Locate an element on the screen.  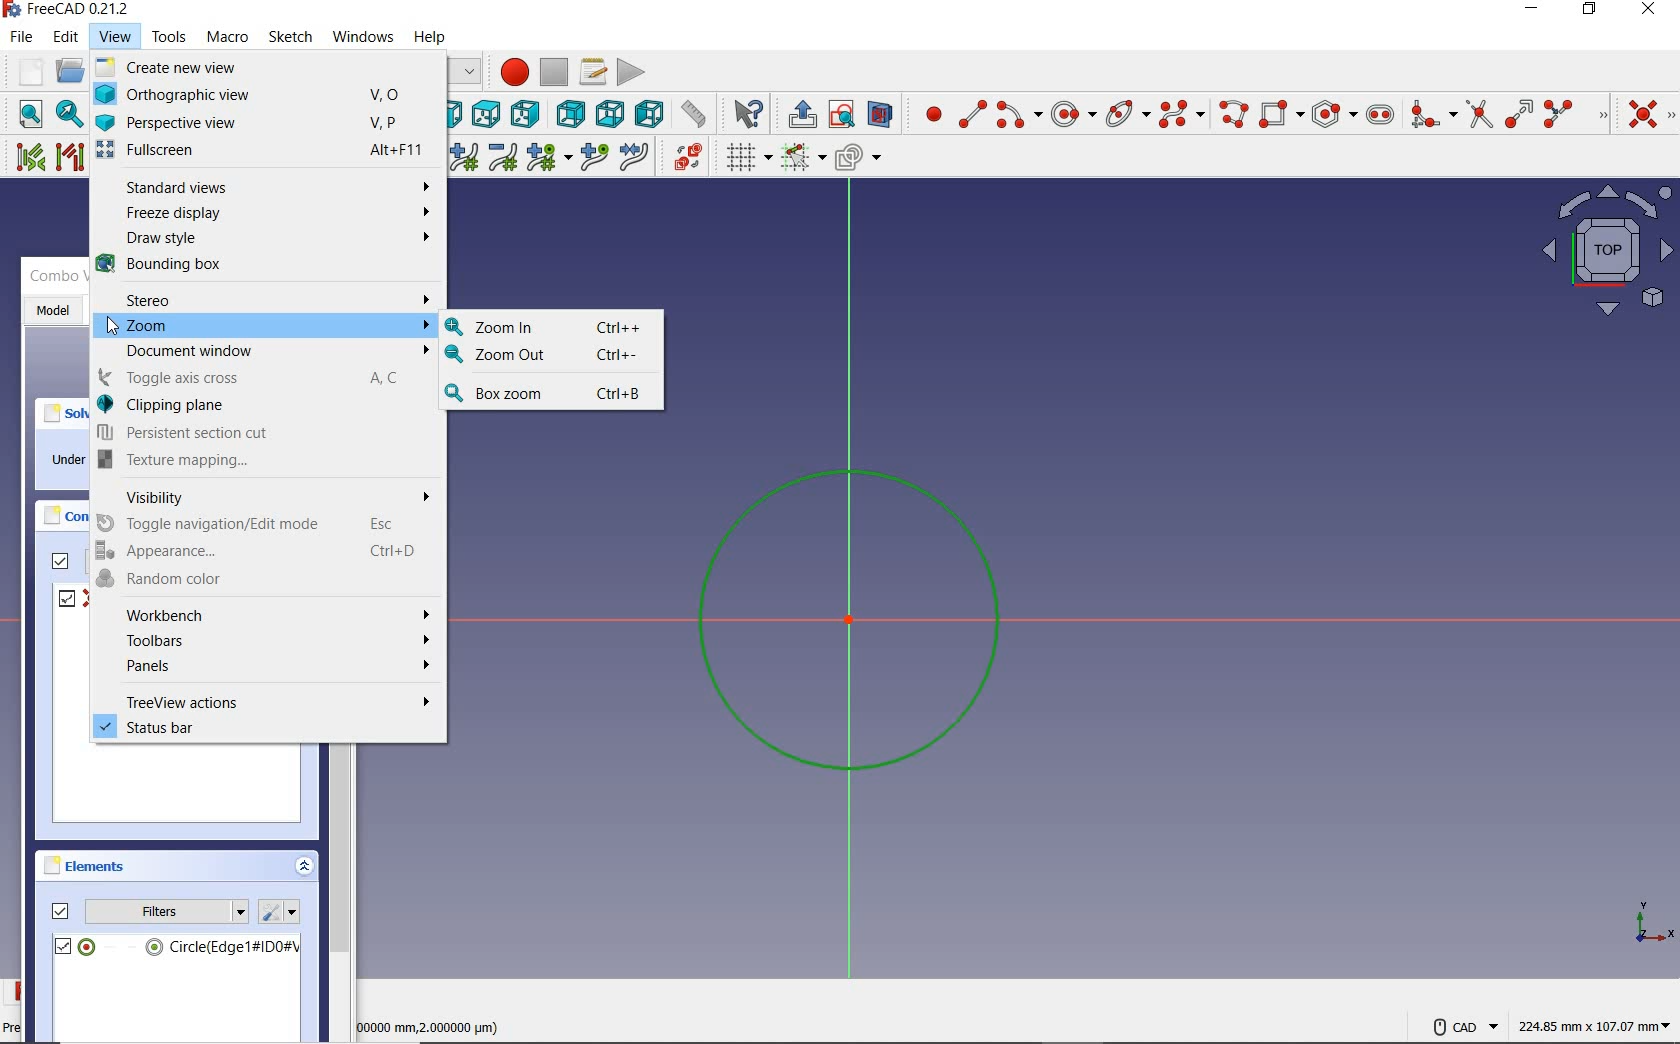
stop macro recording is located at coordinates (554, 71).